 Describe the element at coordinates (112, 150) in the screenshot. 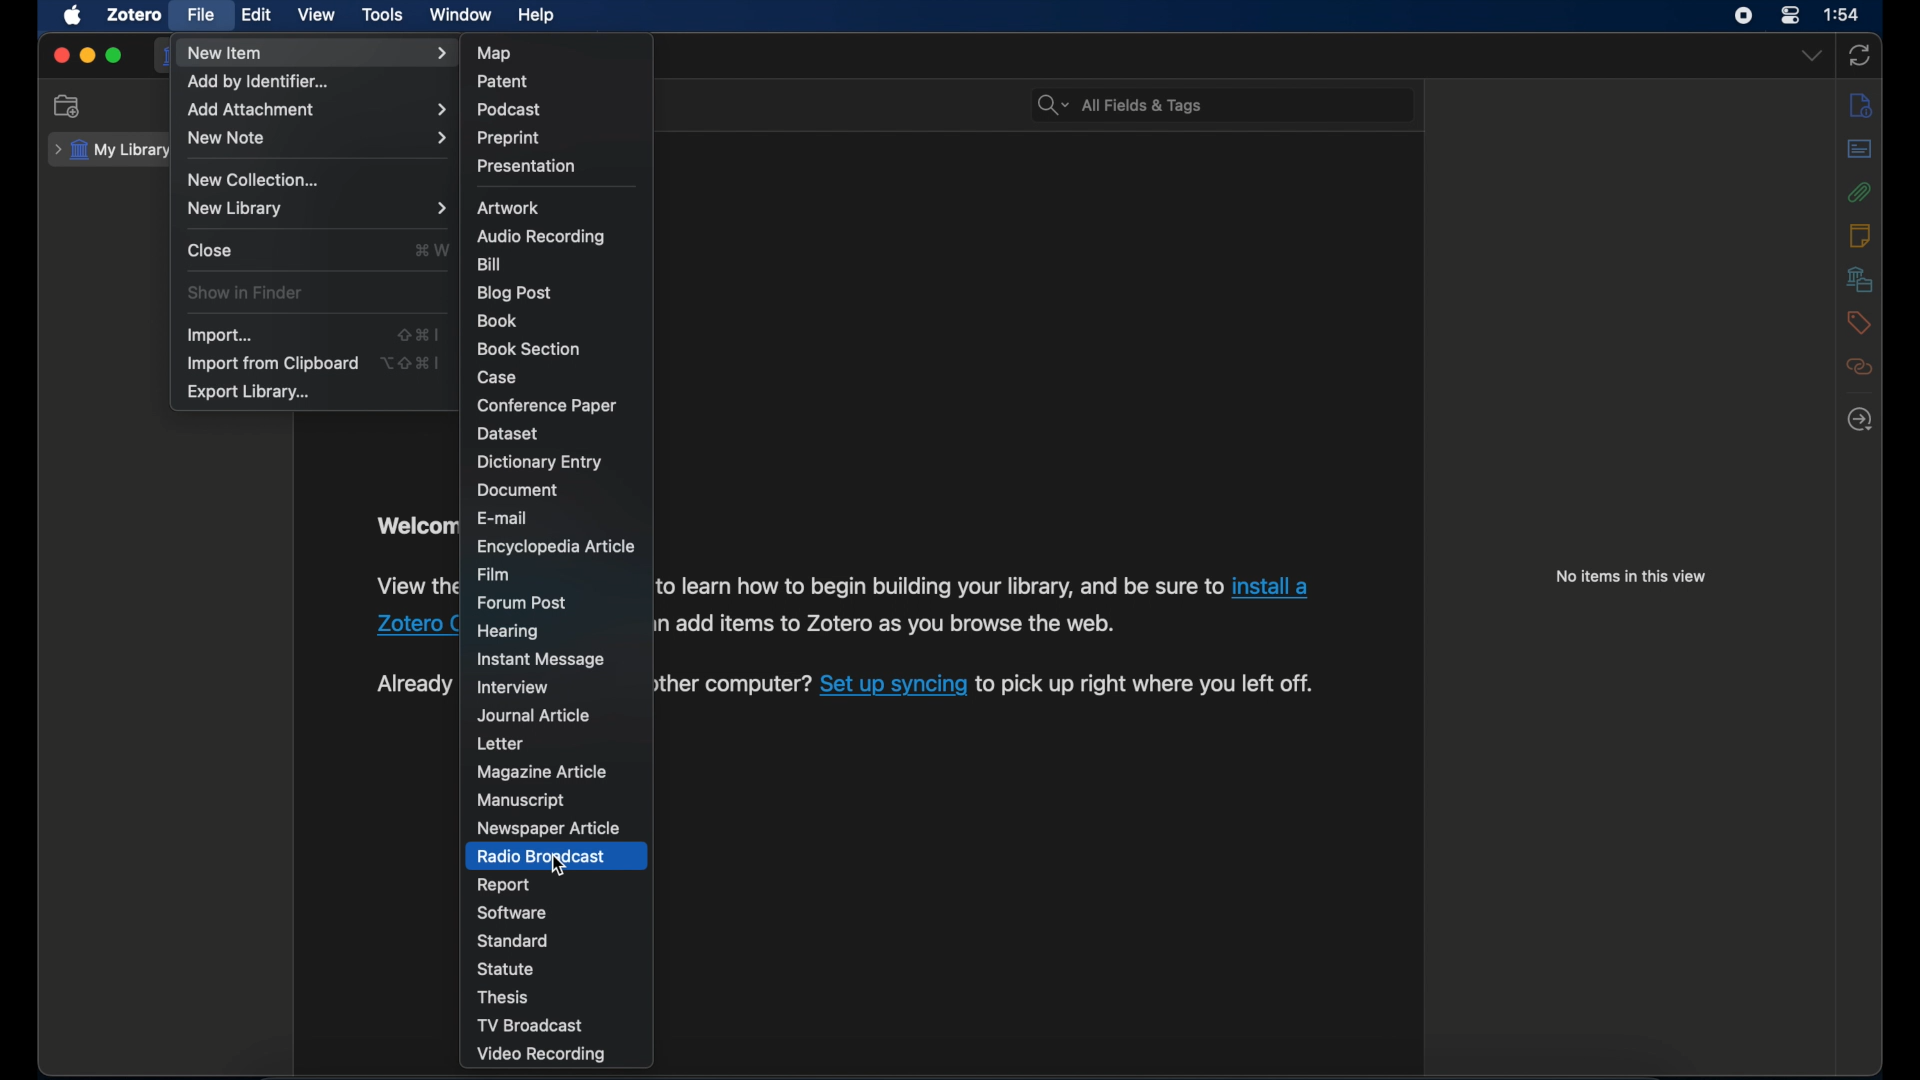

I see `my library` at that location.